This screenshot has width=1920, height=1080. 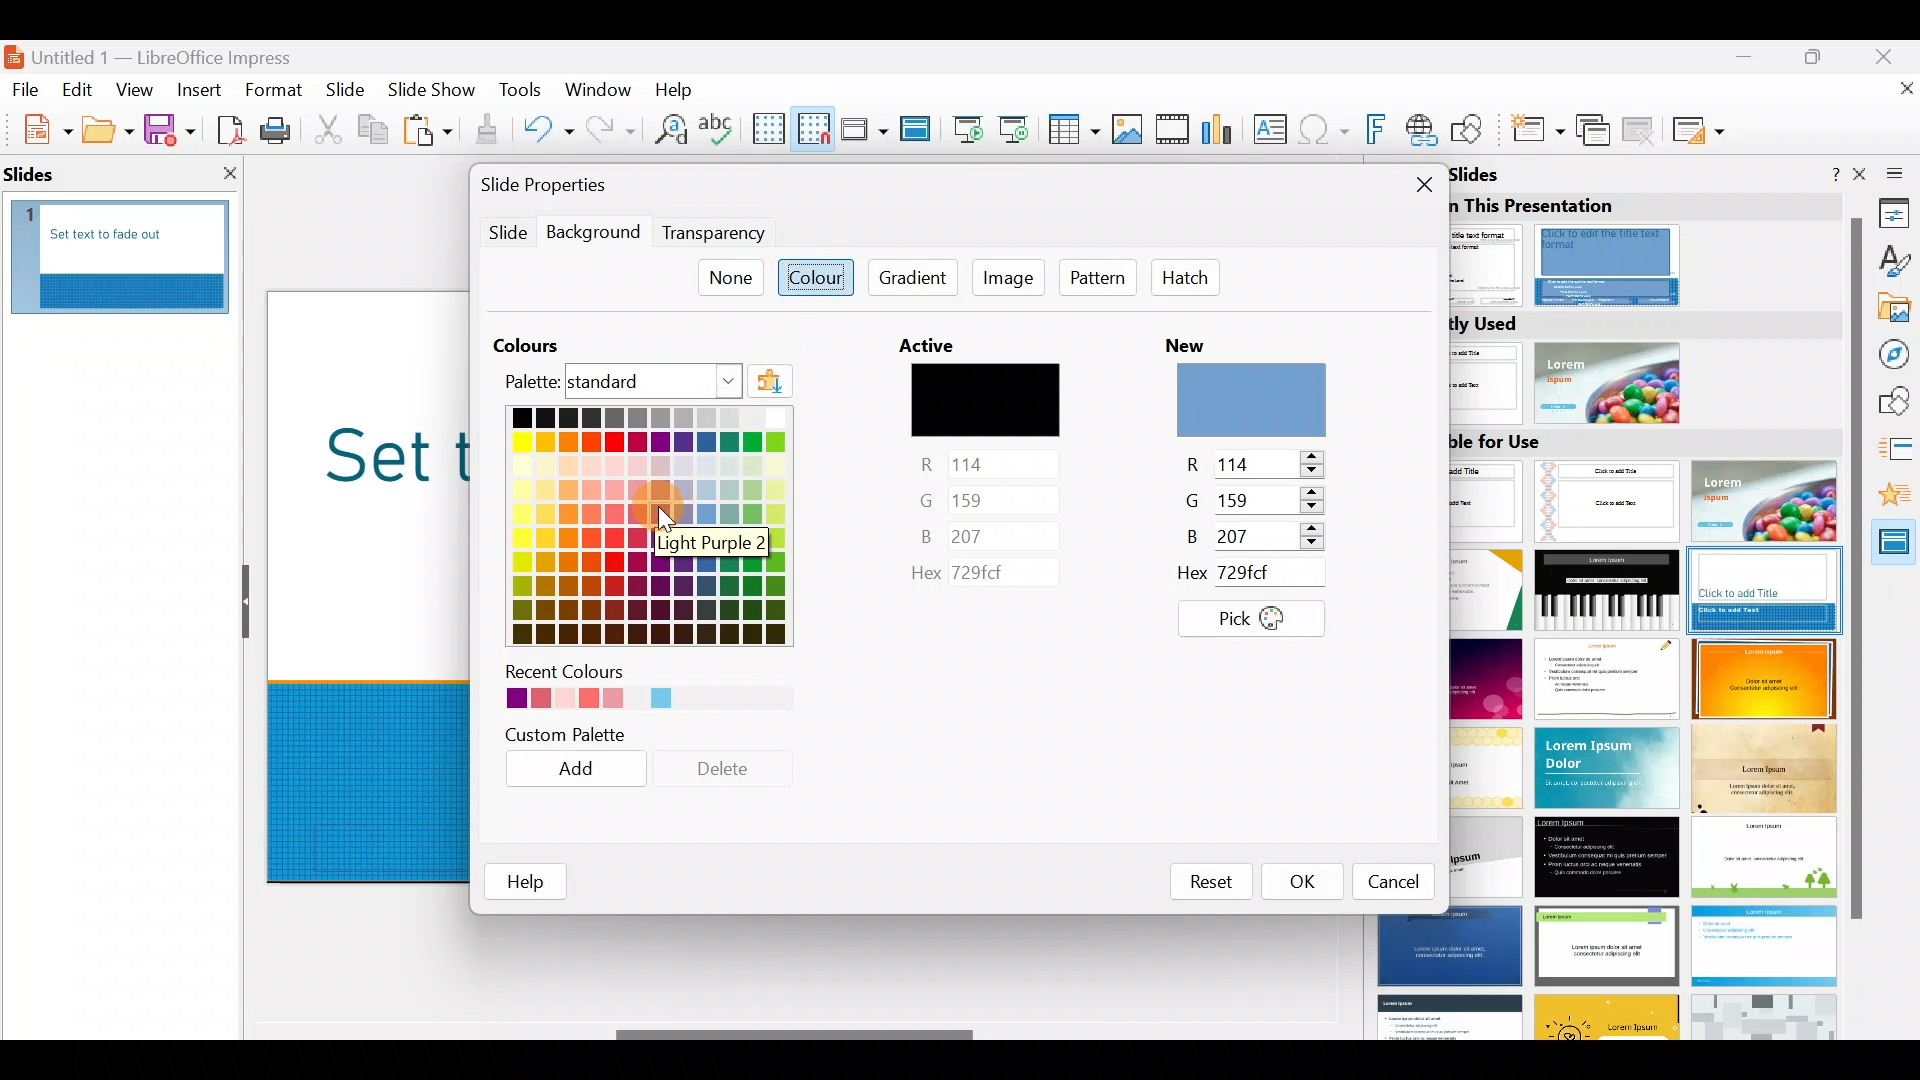 What do you see at coordinates (1265, 574) in the screenshot?
I see `New colour code` at bounding box center [1265, 574].